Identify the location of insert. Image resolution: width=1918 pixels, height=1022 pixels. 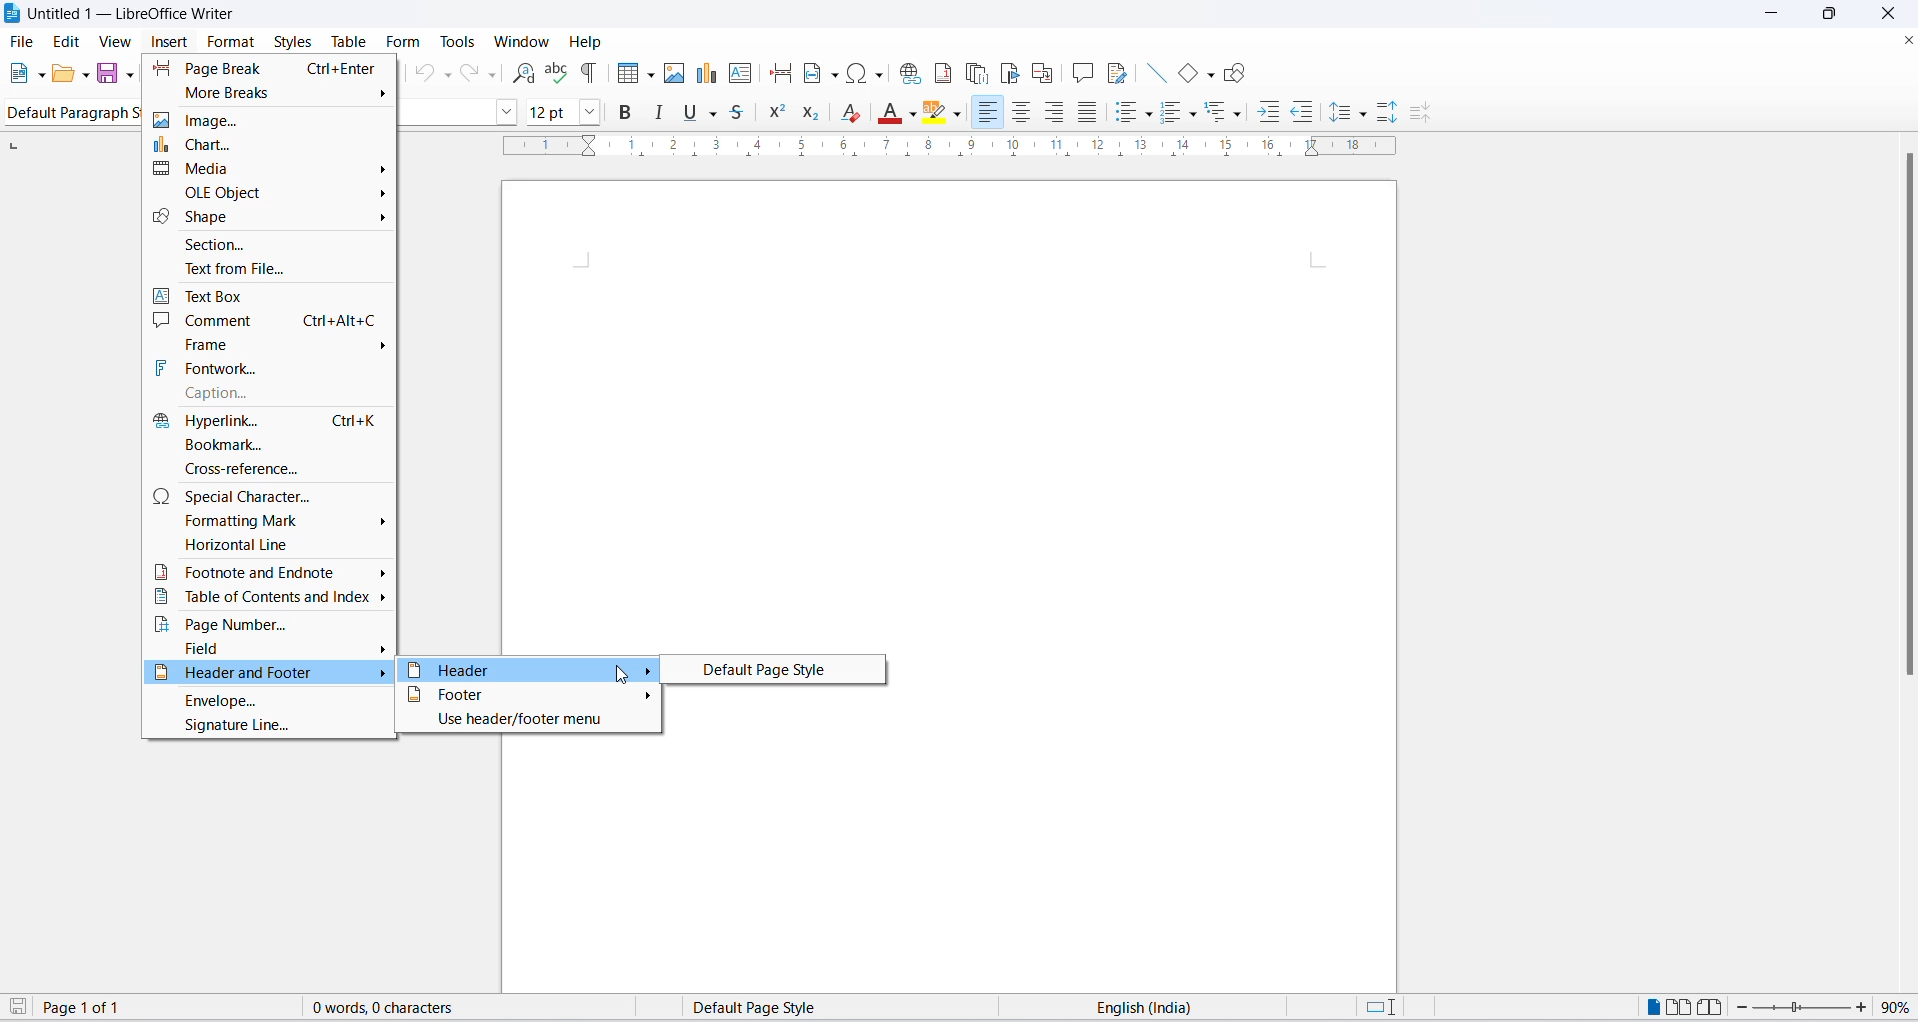
(170, 41).